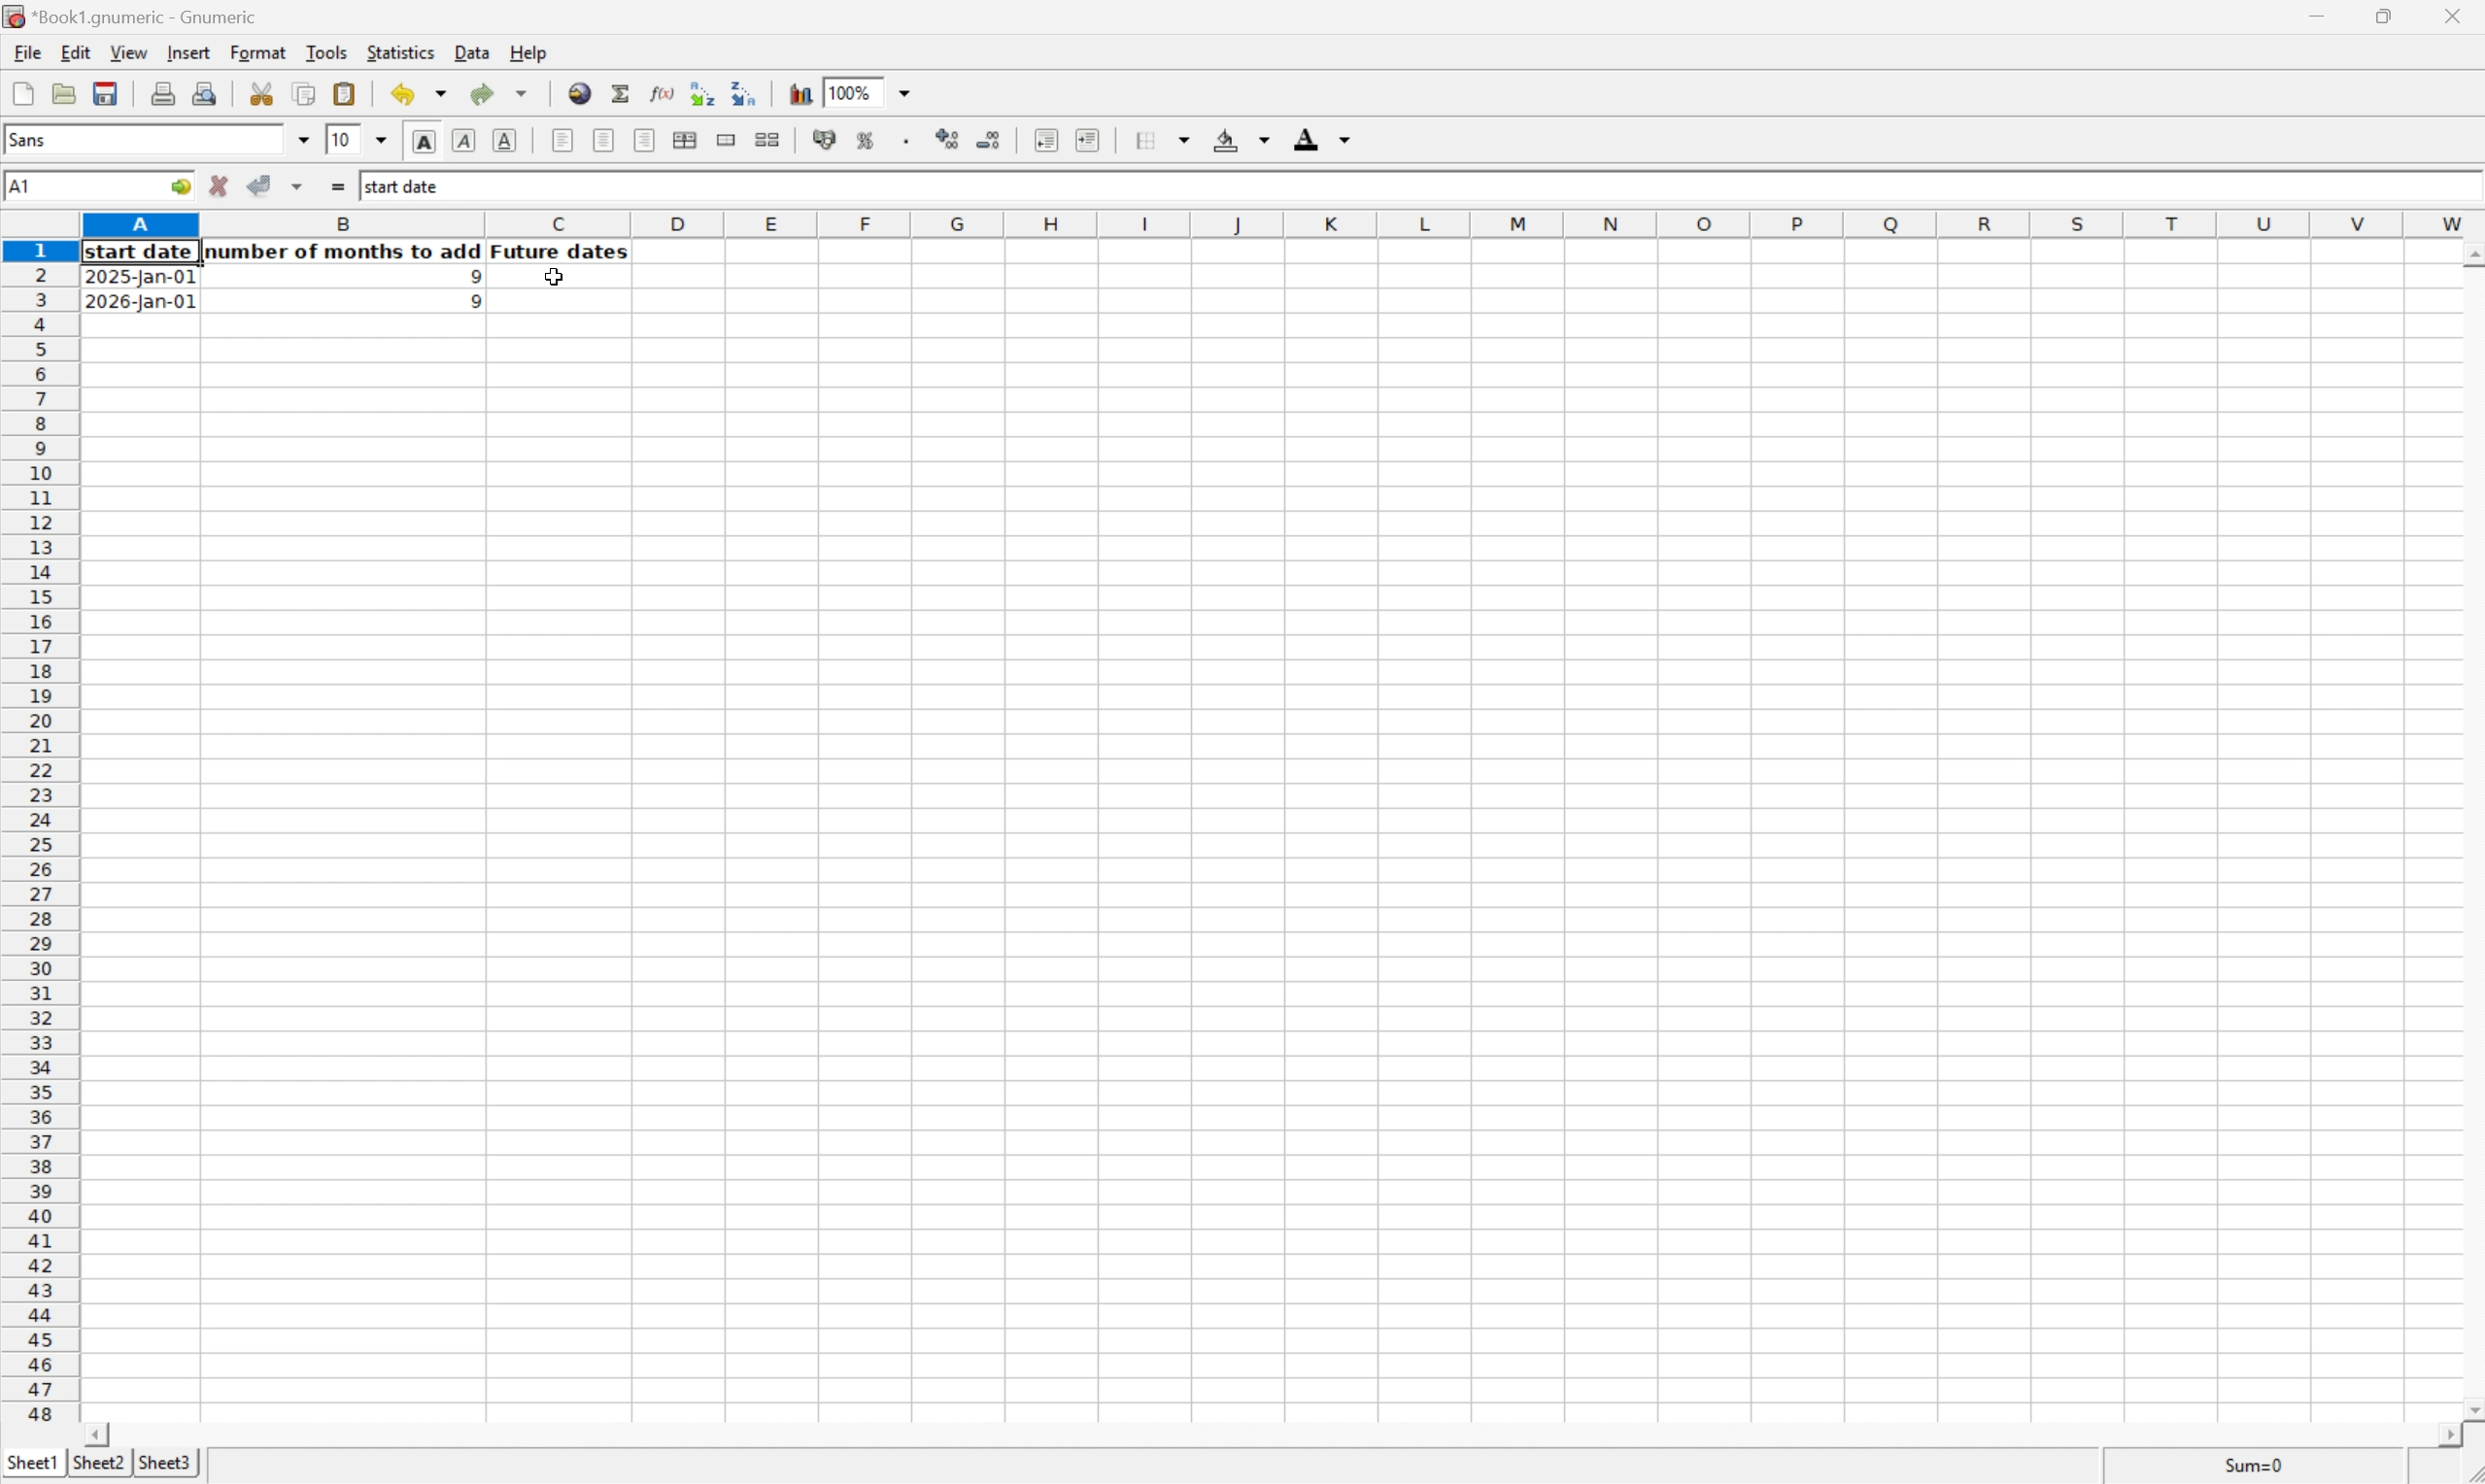 The image size is (2485, 1484). Describe the element at coordinates (23, 182) in the screenshot. I see `A1` at that location.